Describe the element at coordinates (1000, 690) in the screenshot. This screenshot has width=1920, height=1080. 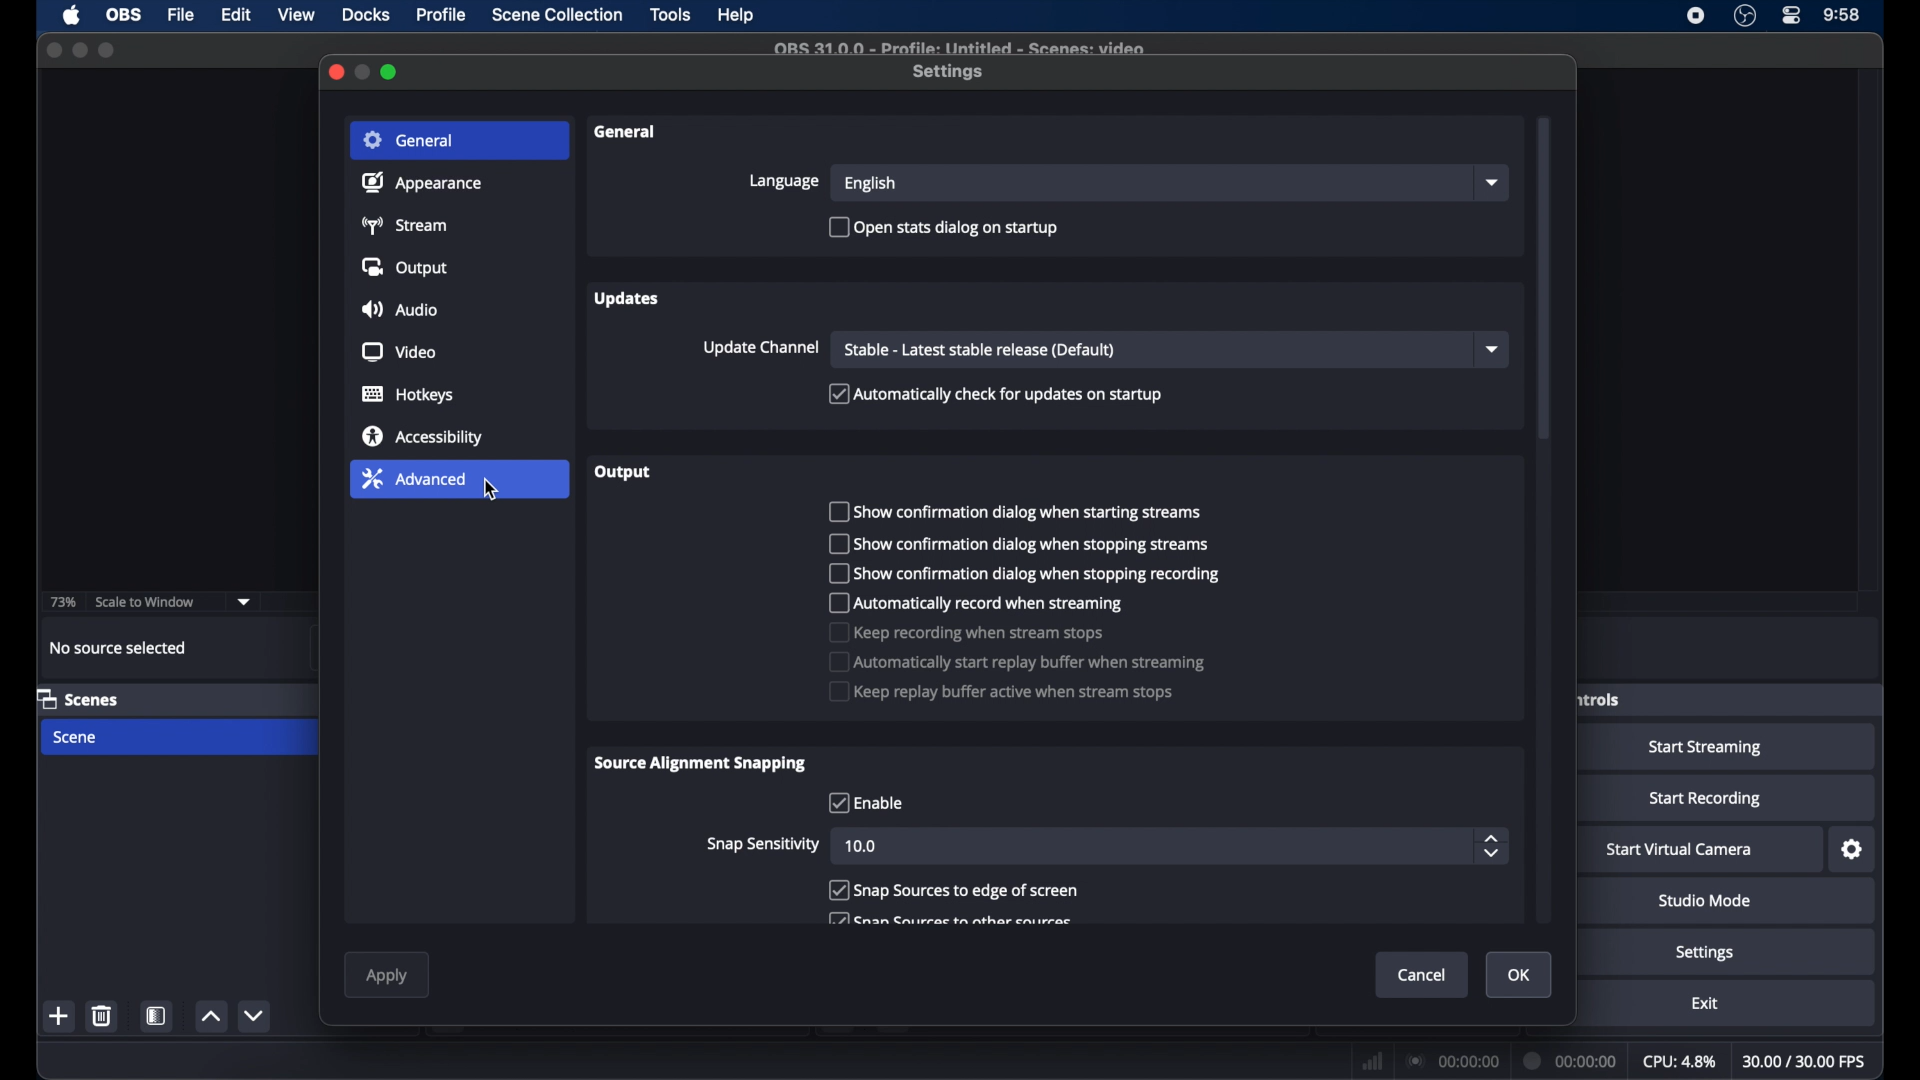
I see `checkbox` at that location.